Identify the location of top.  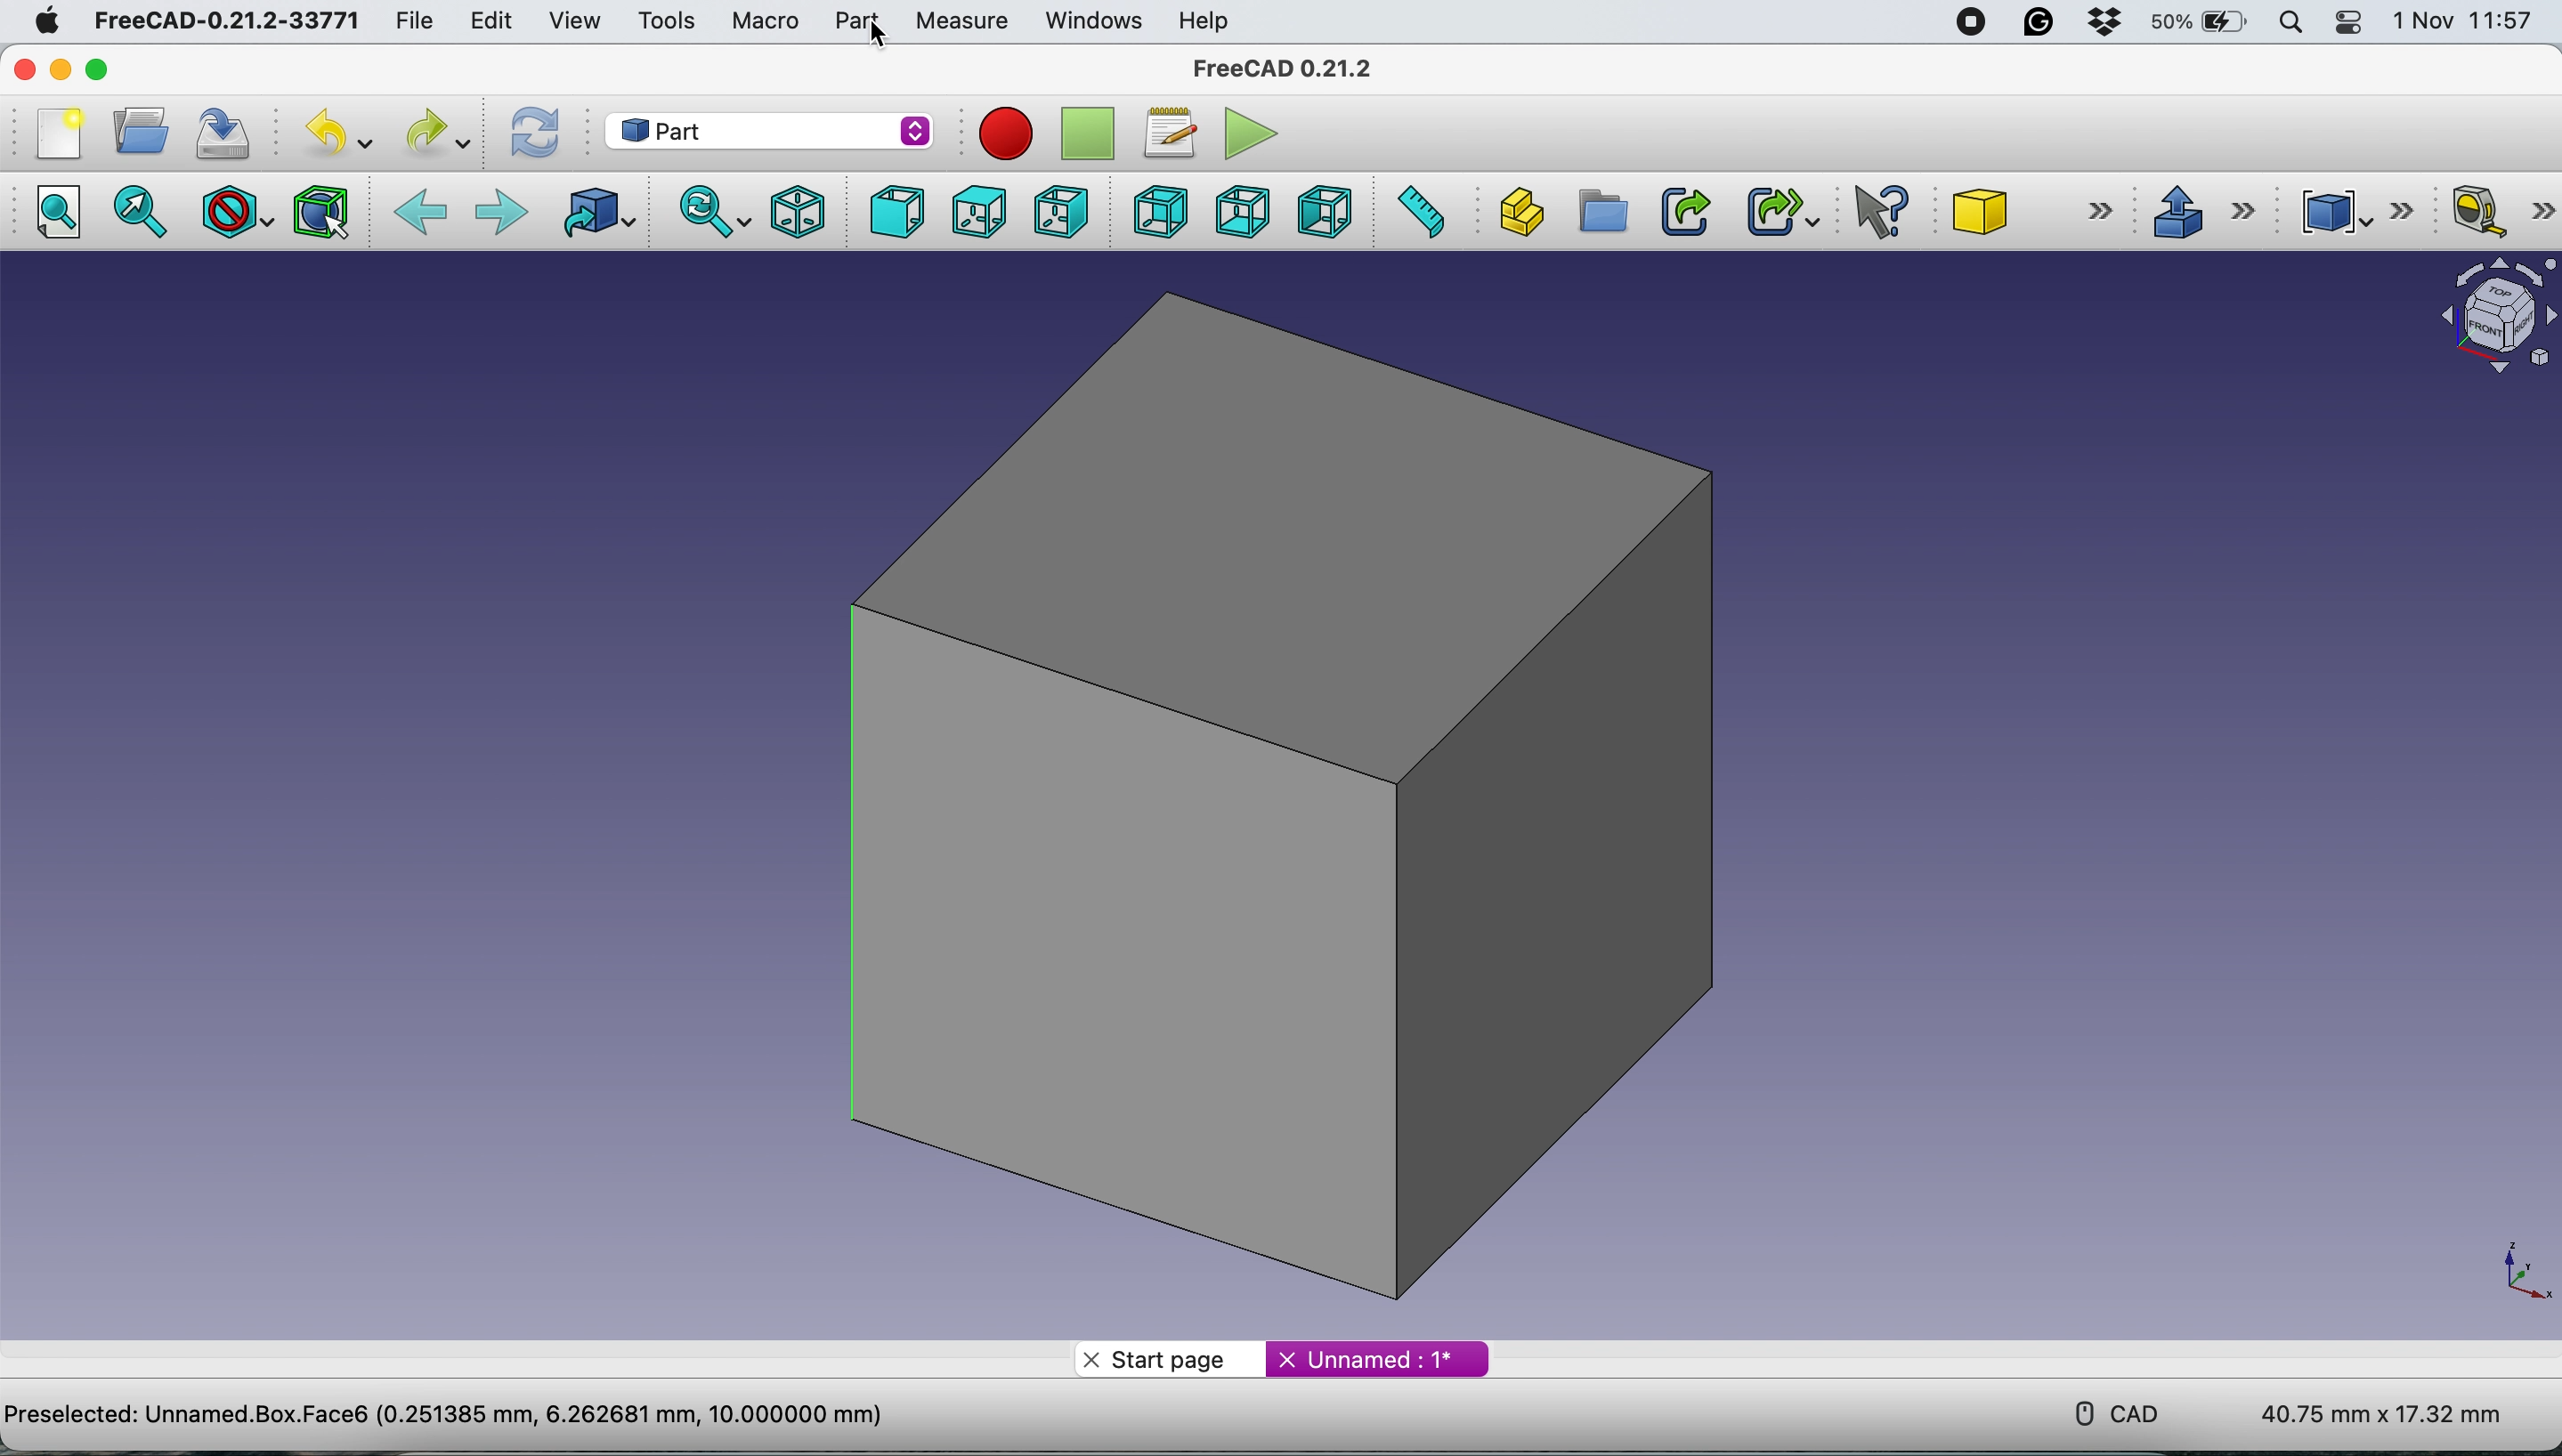
(977, 212).